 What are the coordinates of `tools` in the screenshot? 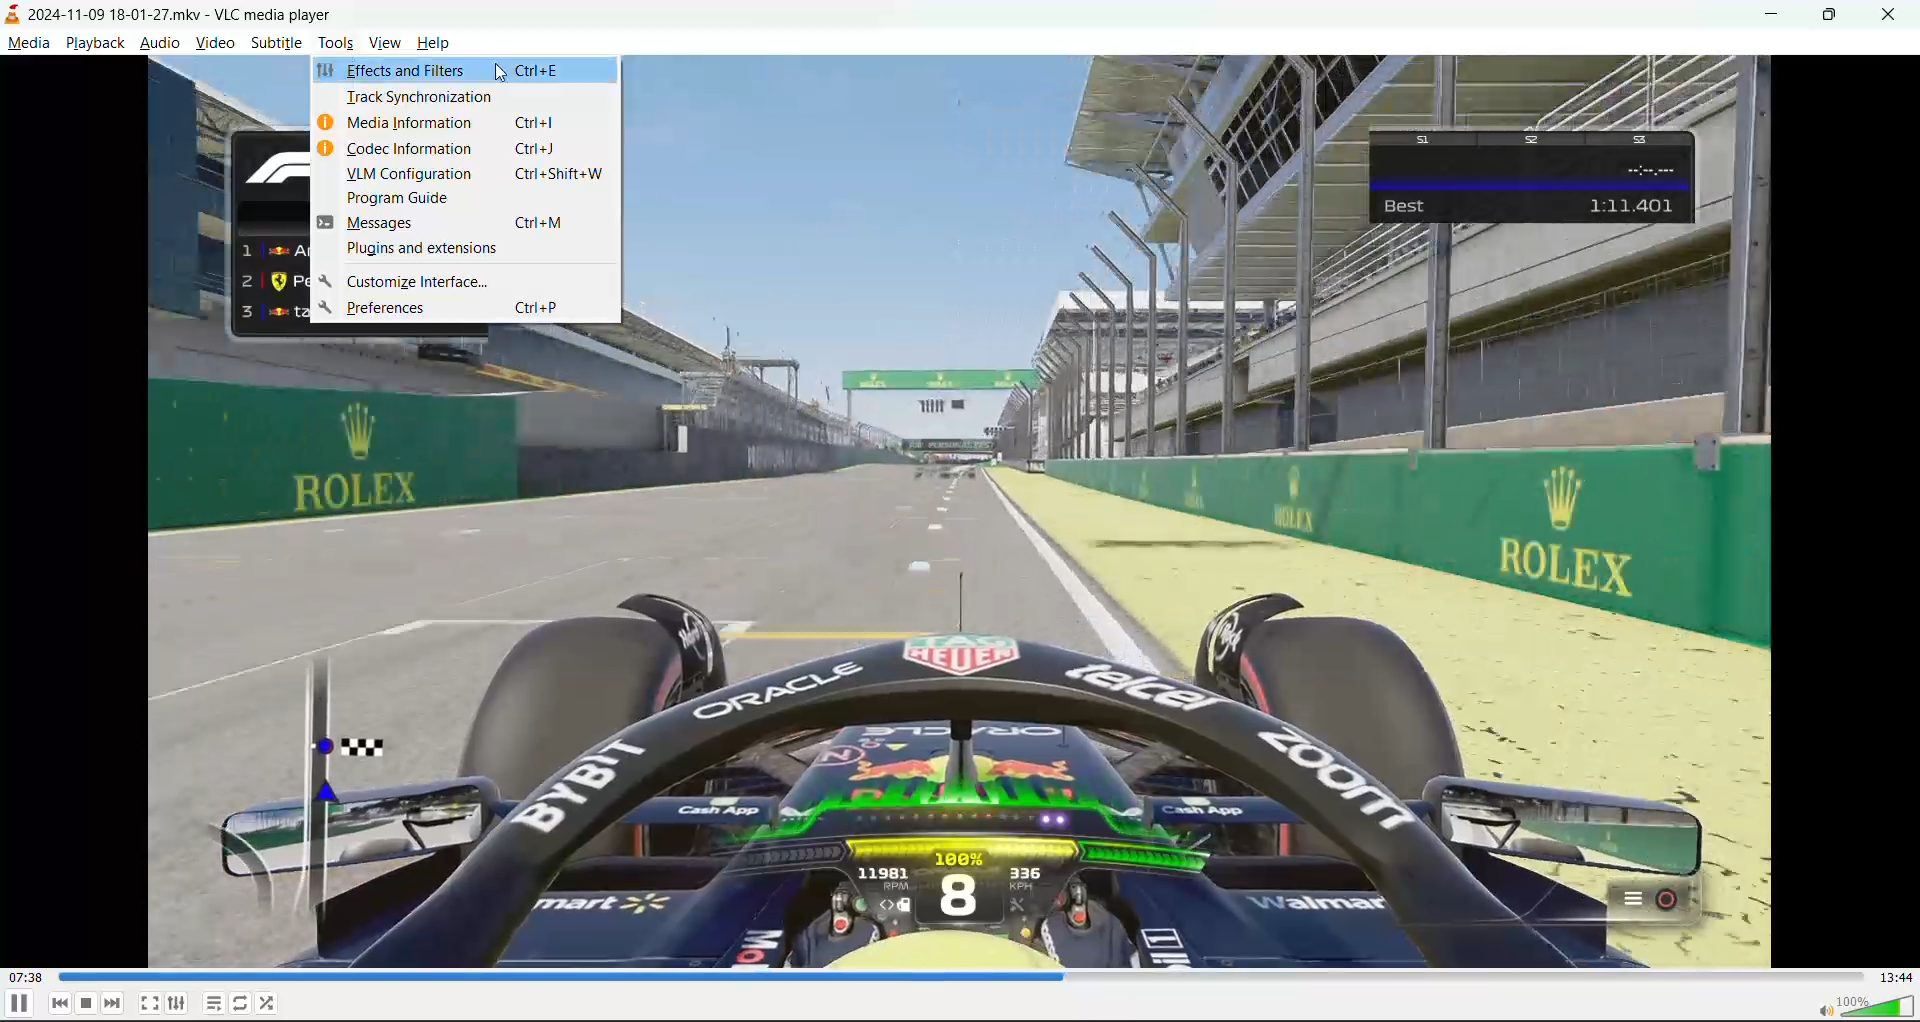 It's located at (335, 42).